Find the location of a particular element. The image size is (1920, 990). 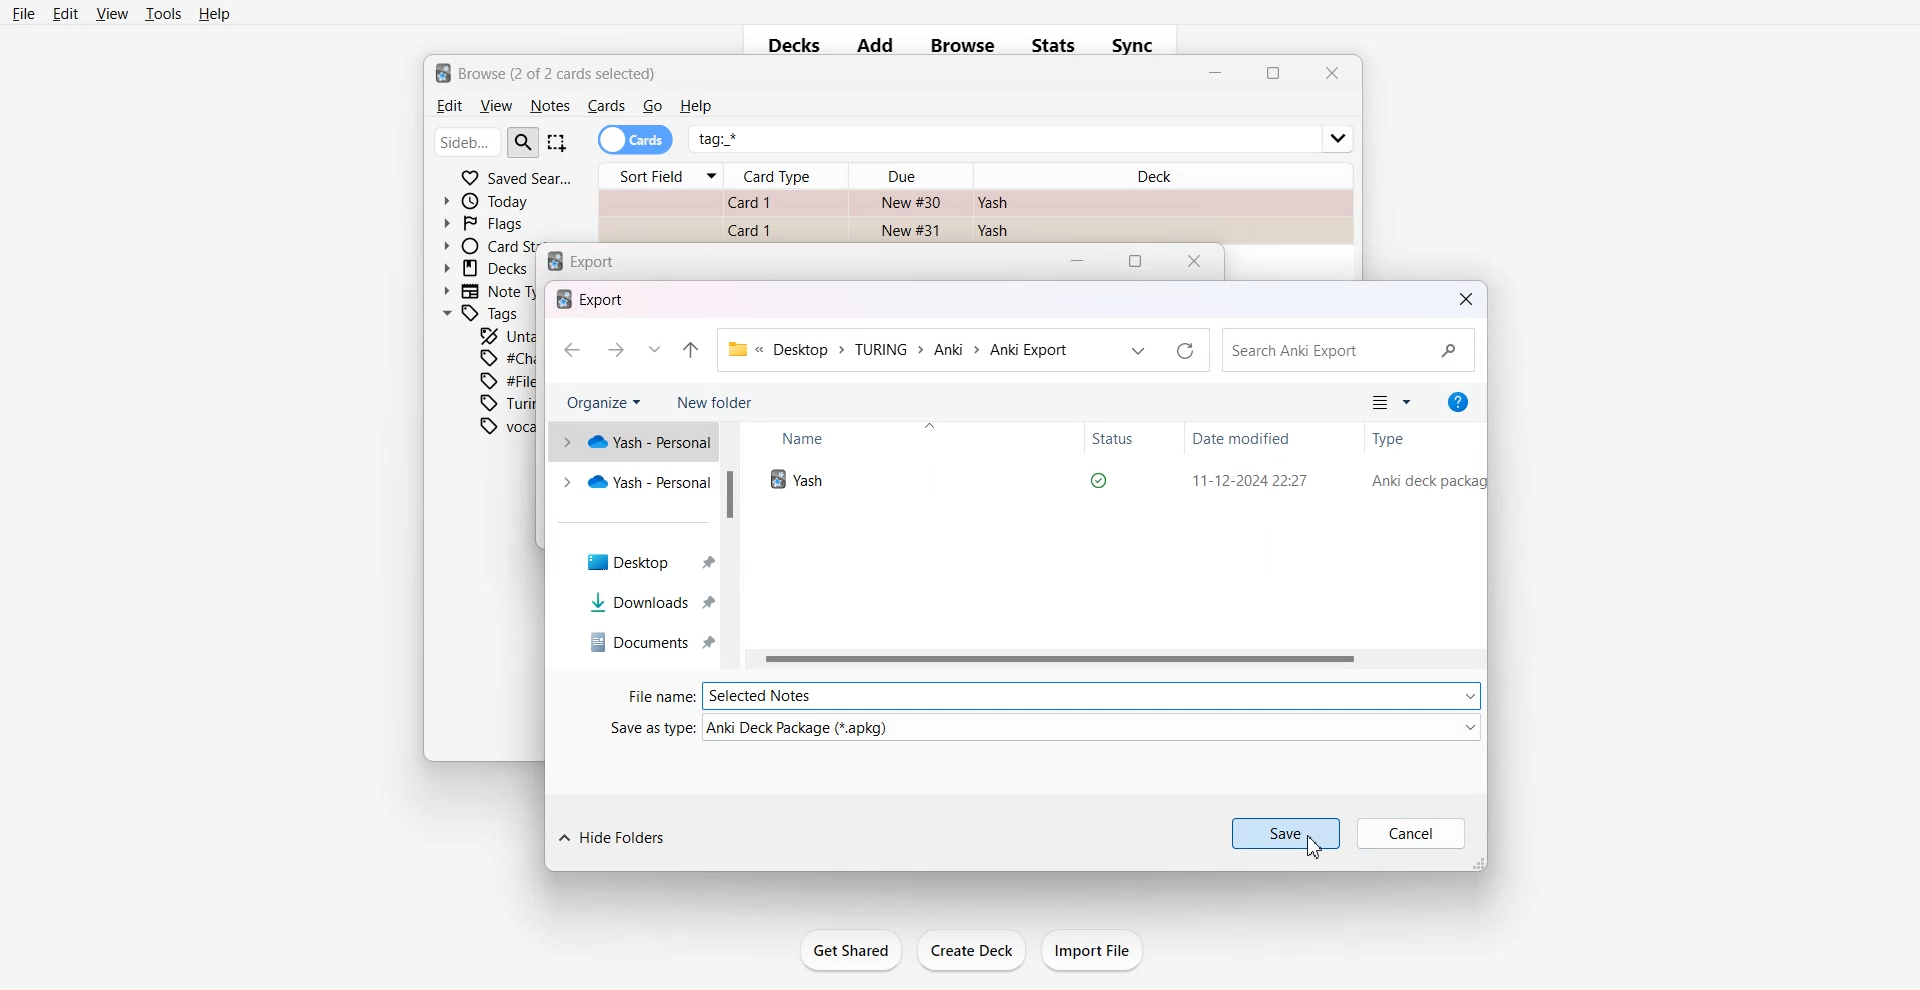

Downloads is located at coordinates (633, 602).